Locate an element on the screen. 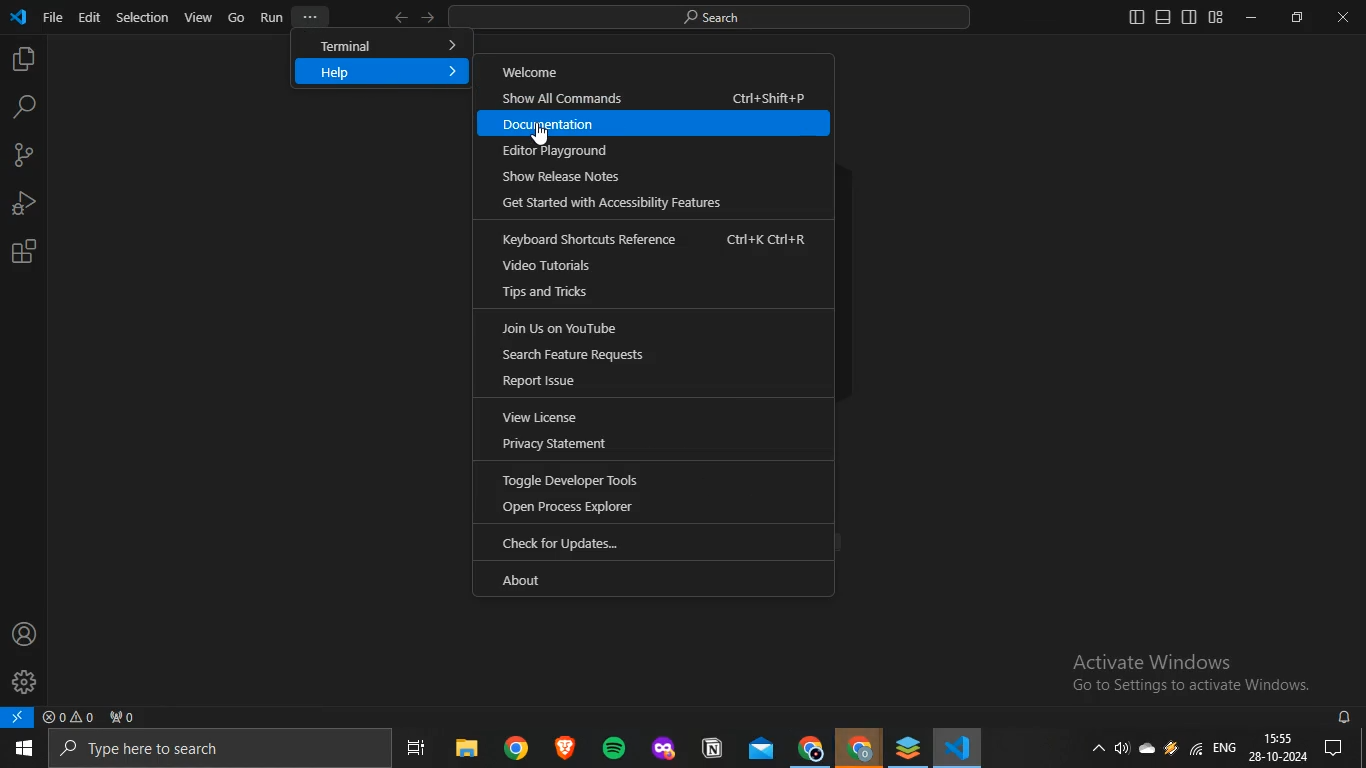 This screenshot has width=1366, height=768. file explorer is located at coordinates (465, 750).